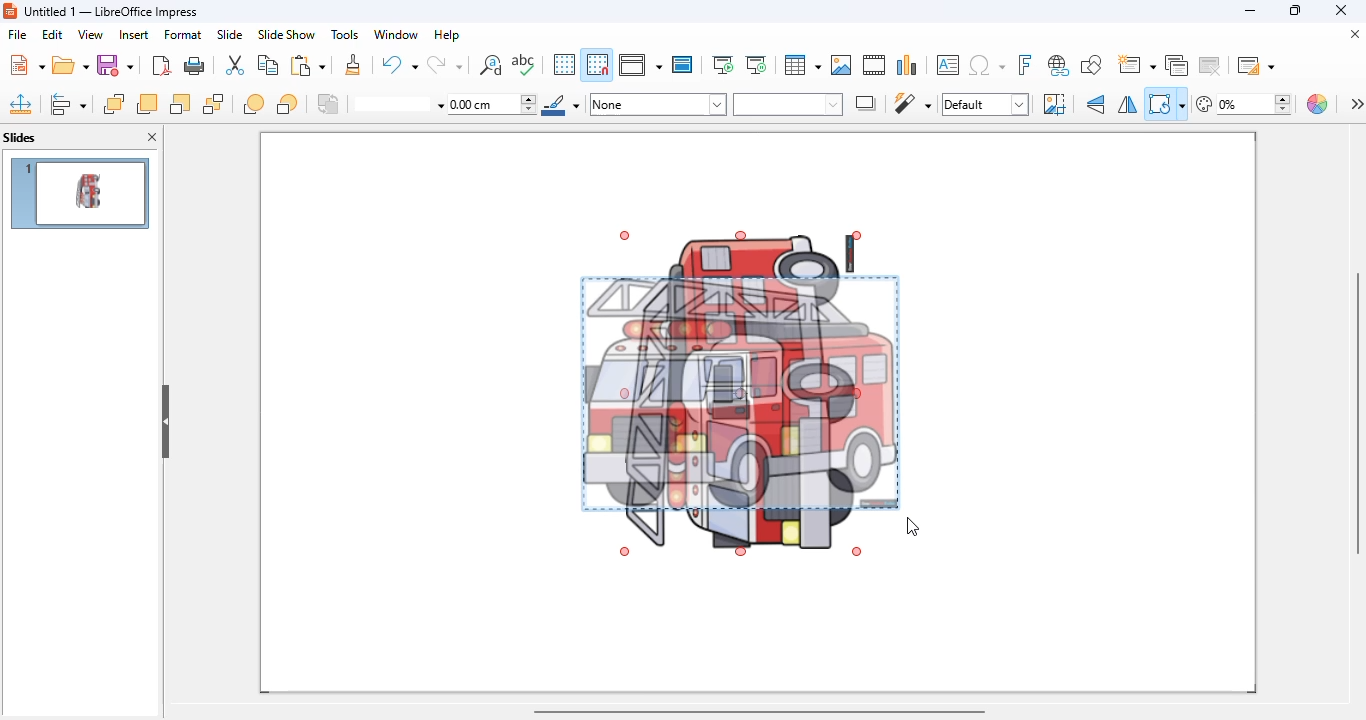 The width and height of the screenshot is (1366, 720). Describe the element at coordinates (26, 64) in the screenshot. I see `new` at that location.